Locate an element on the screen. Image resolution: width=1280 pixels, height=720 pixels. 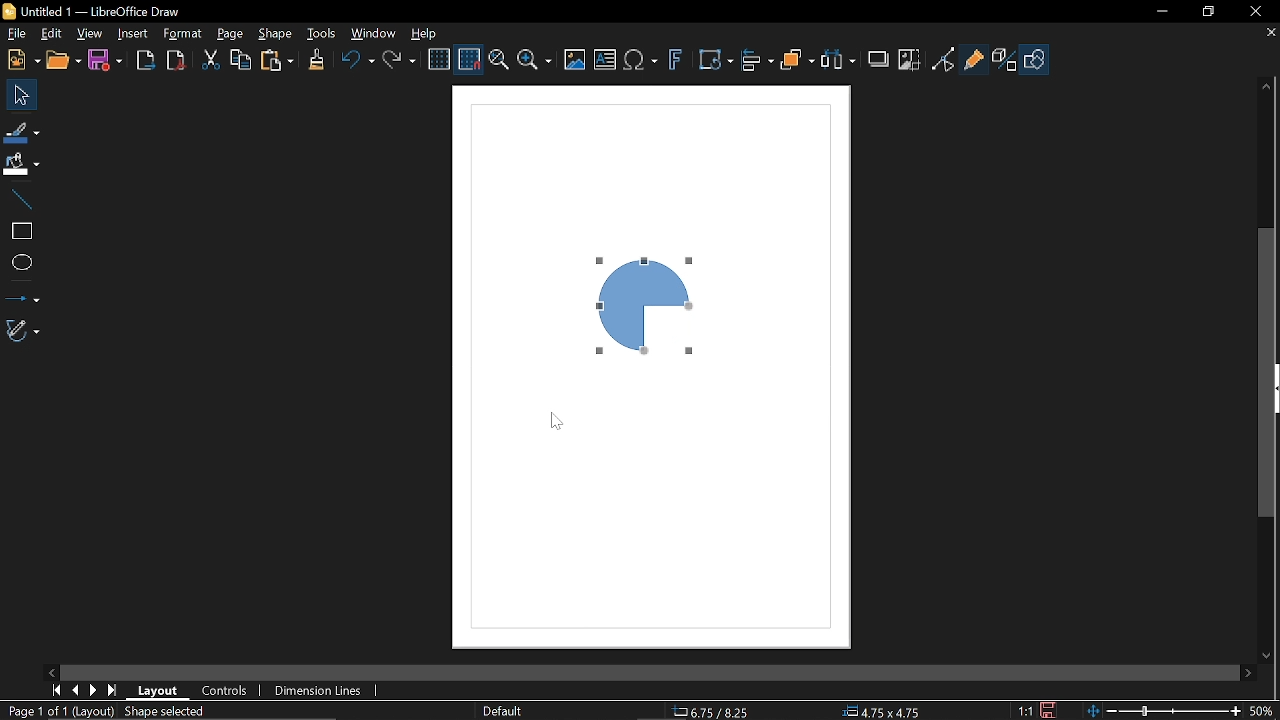
4.75x4.75(Object Size) is located at coordinates (885, 710).